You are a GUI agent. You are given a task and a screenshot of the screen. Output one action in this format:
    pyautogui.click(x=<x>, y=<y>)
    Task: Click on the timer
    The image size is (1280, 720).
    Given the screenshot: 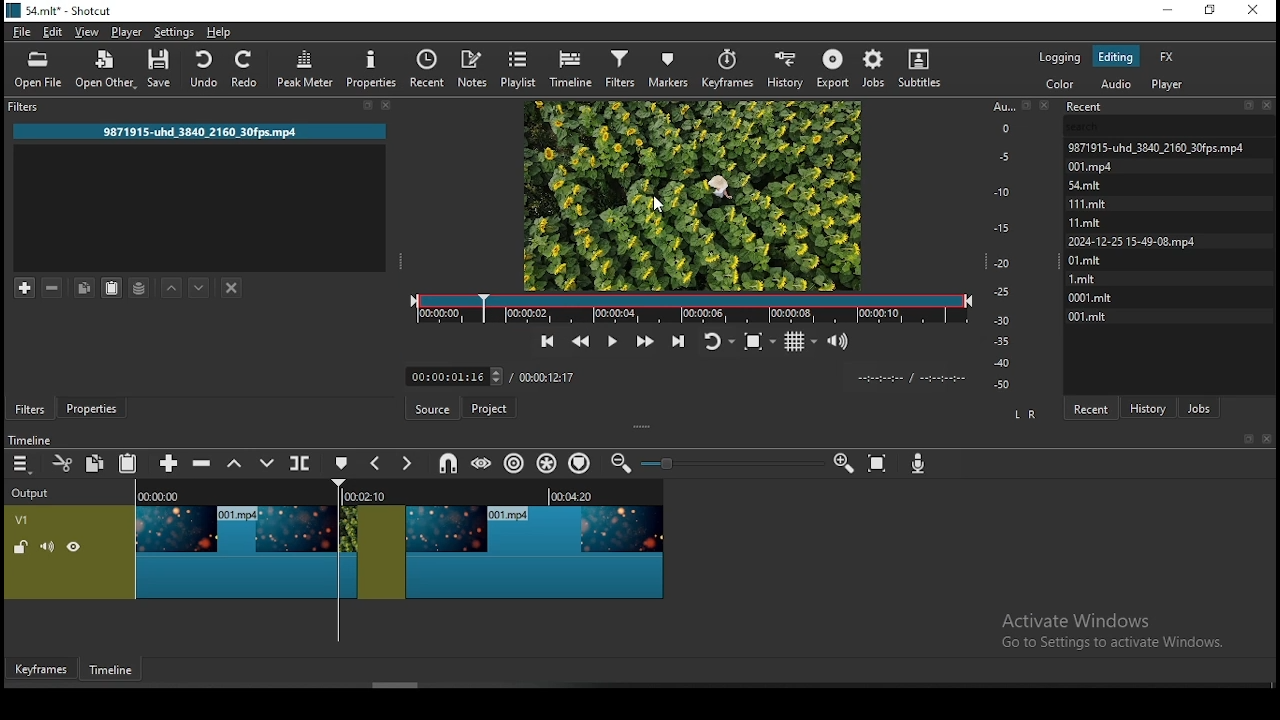 What is the action you would take?
    pyautogui.click(x=455, y=377)
    